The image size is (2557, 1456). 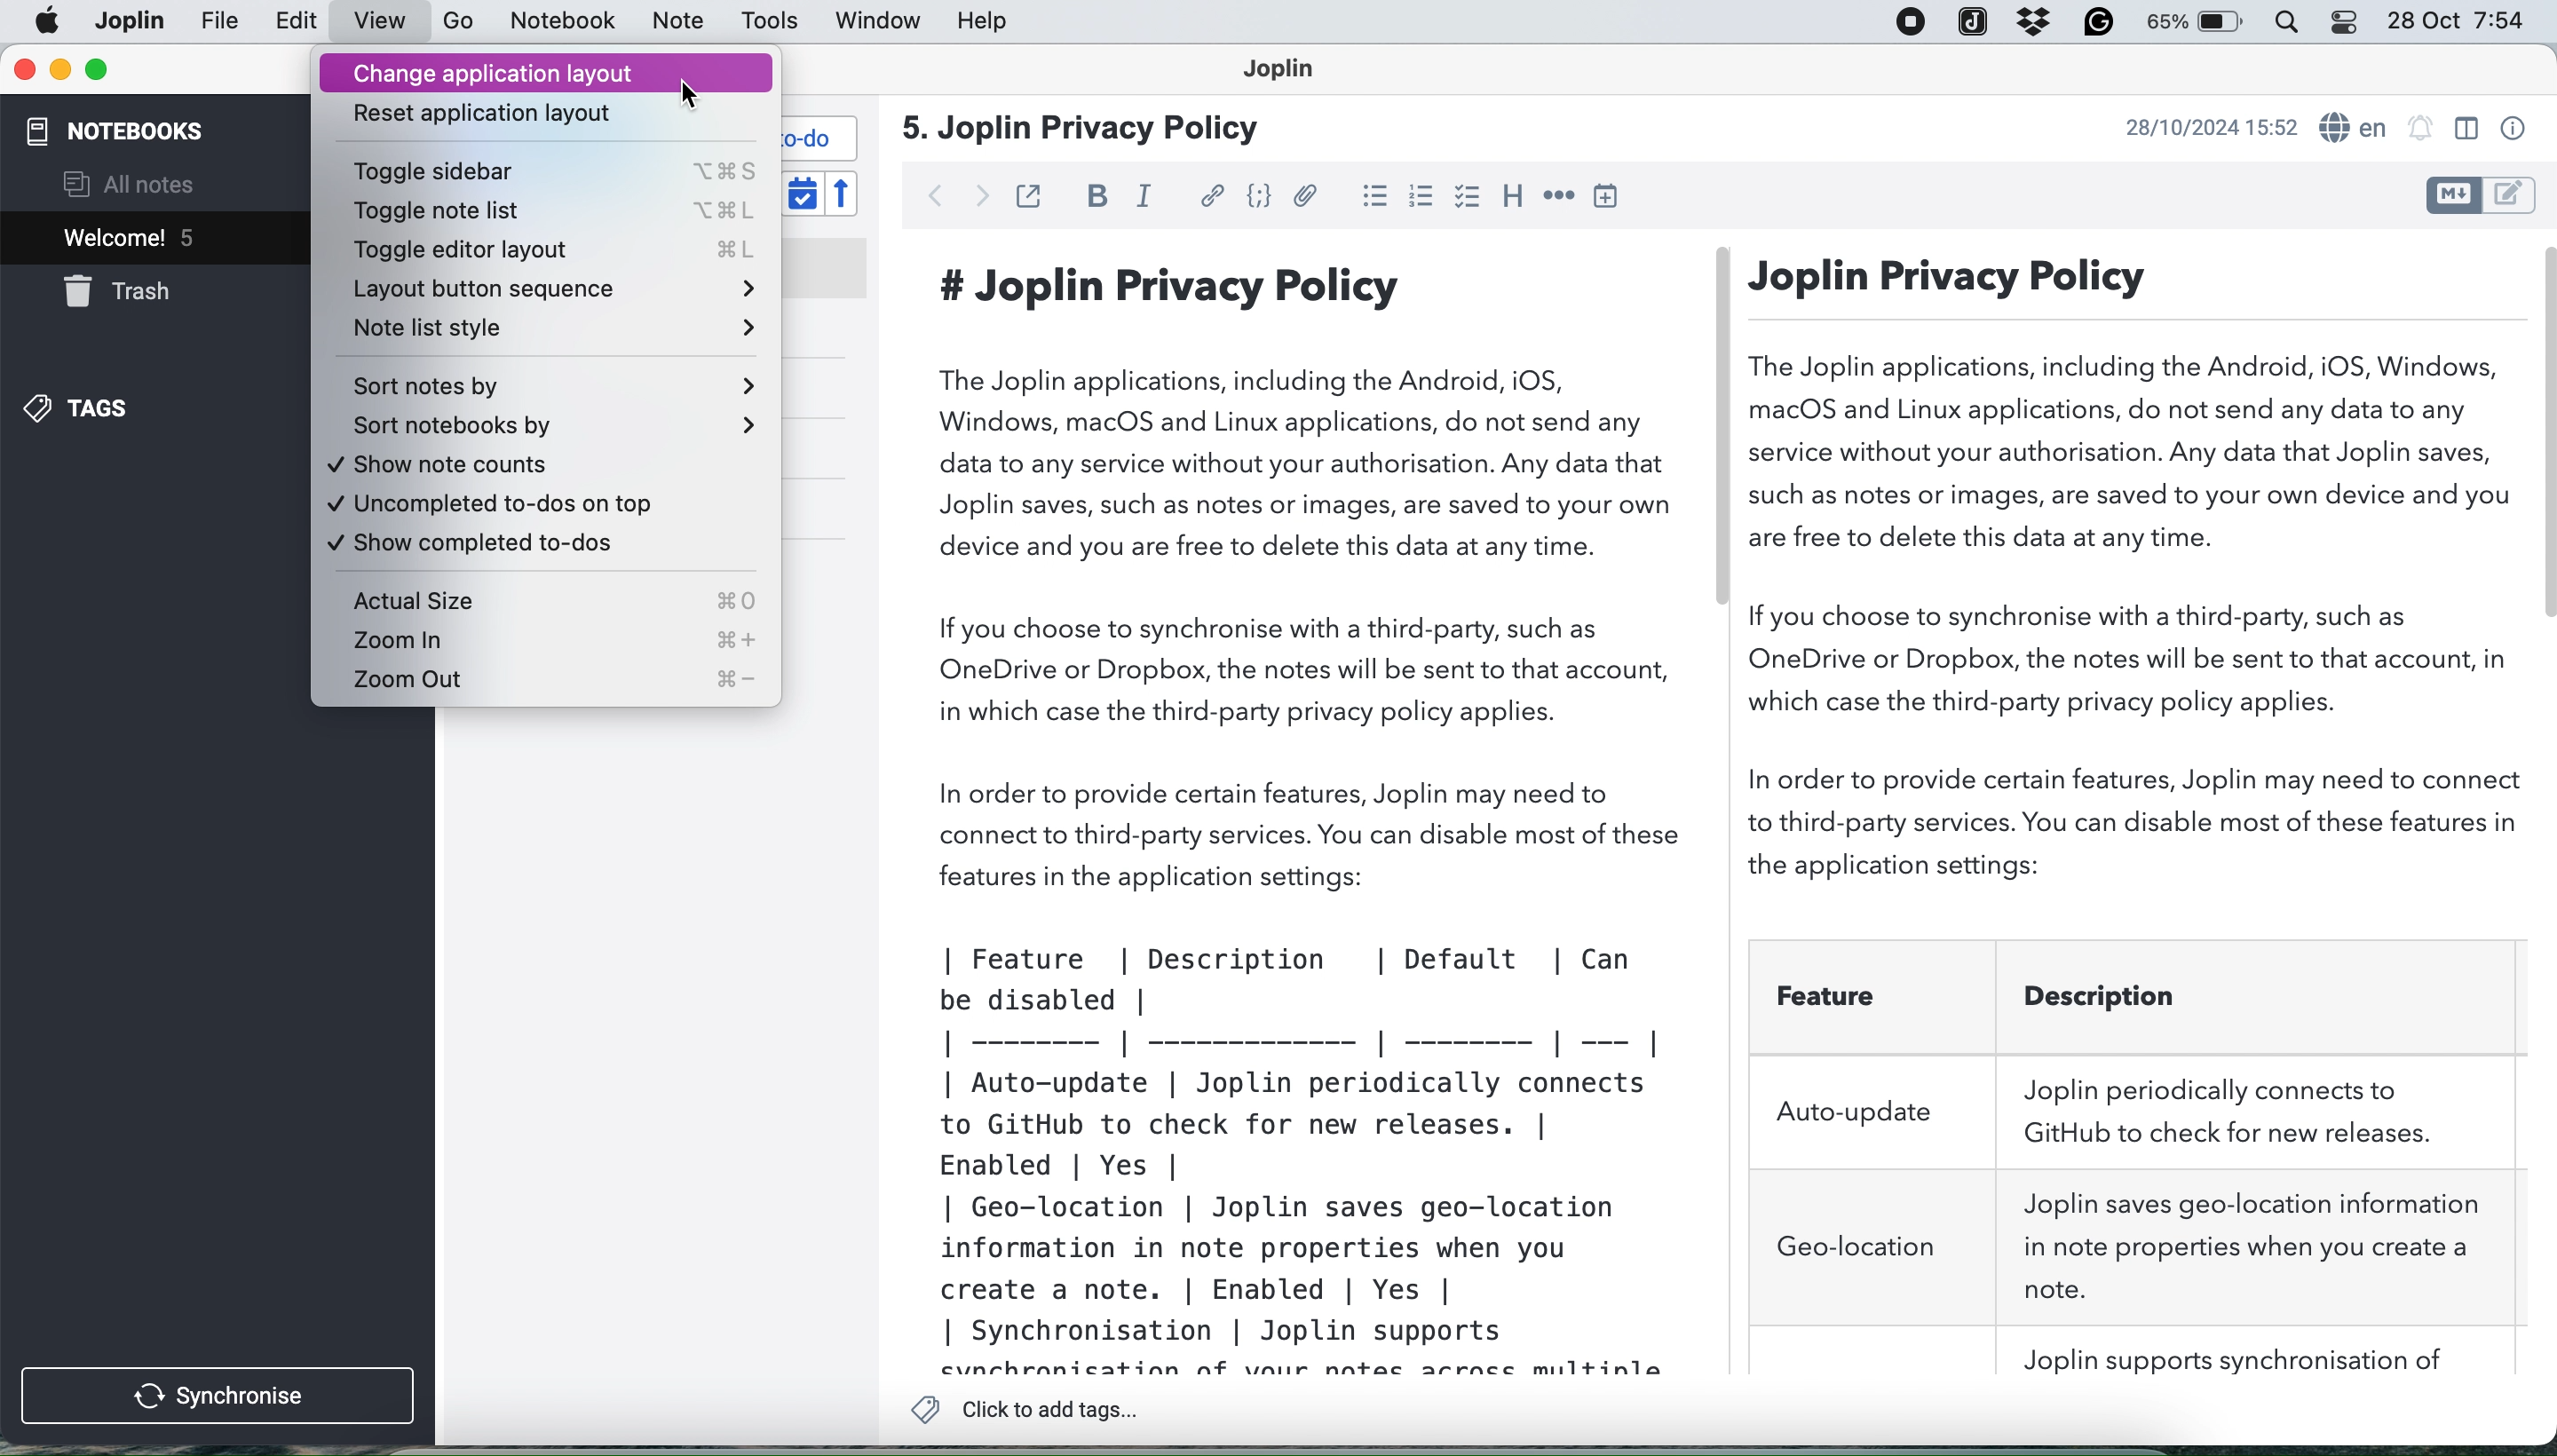 What do you see at coordinates (1029, 196) in the screenshot?
I see `toggle external editing` at bounding box center [1029, 196].